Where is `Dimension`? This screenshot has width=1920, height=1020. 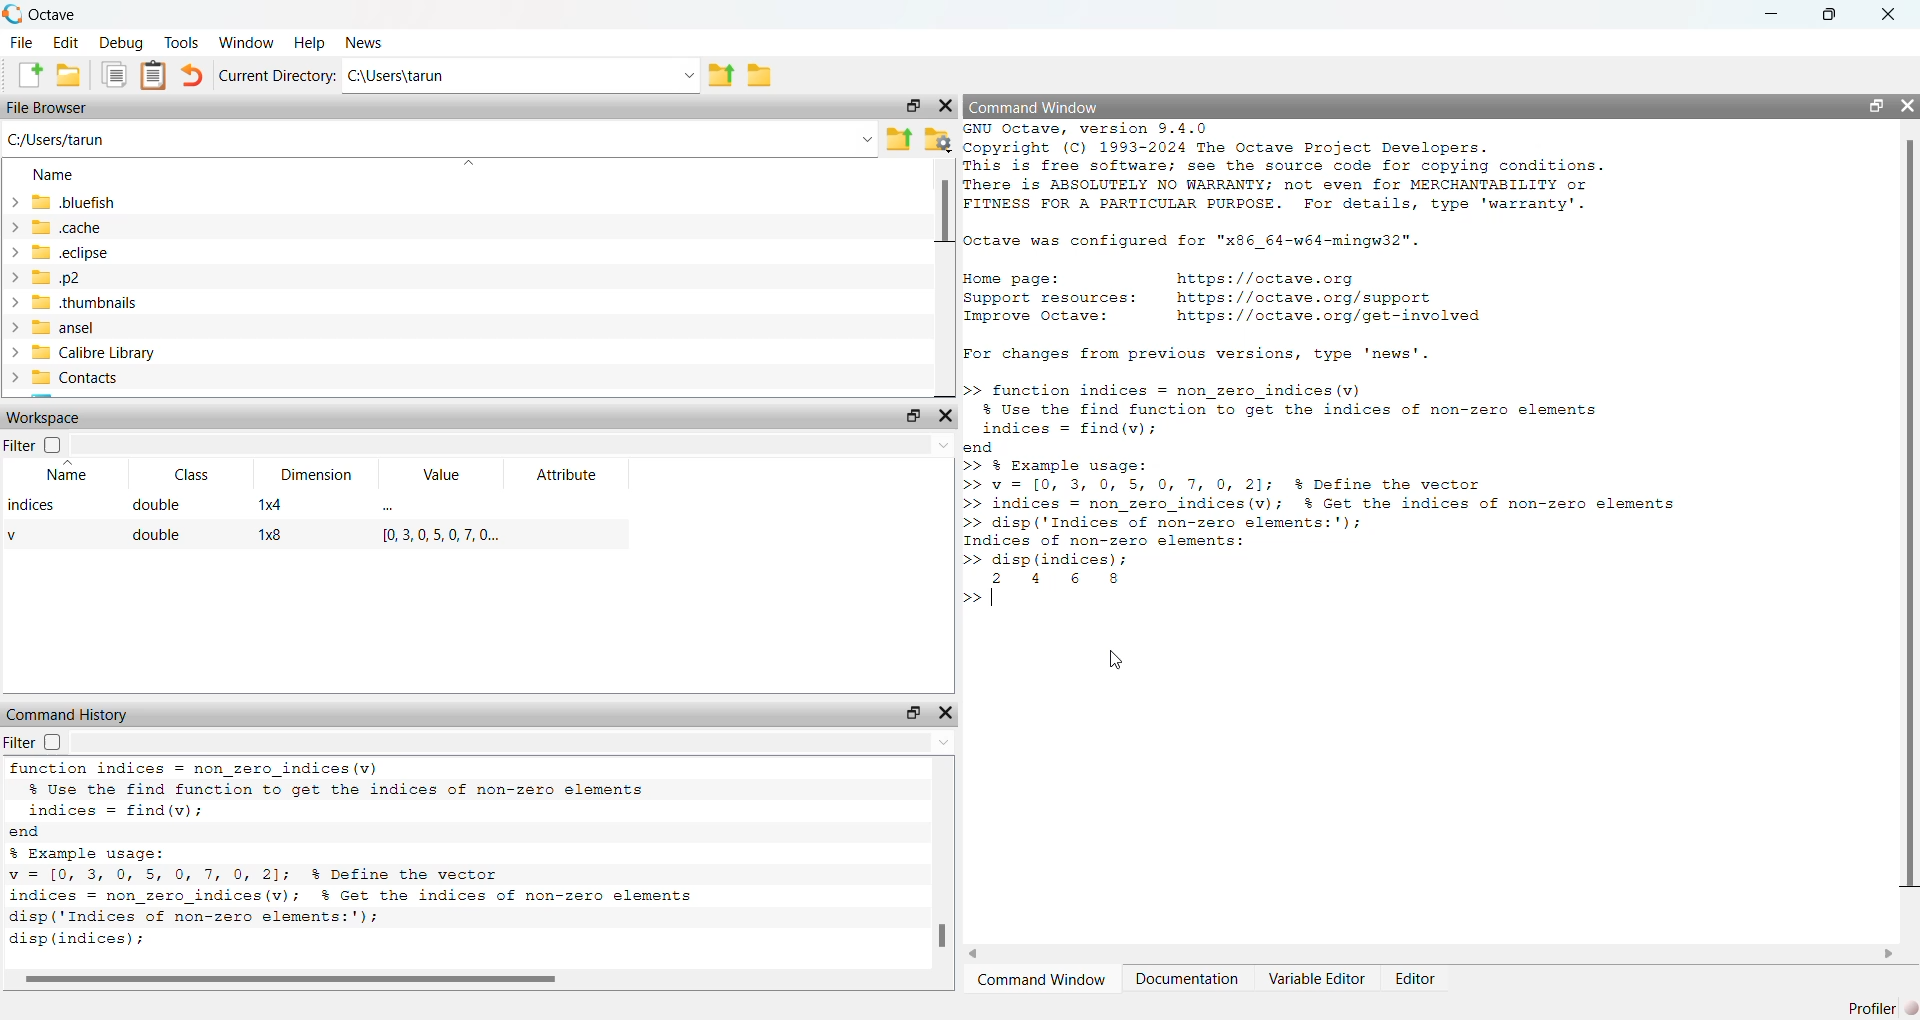 Dimension is located at coordinates (315, 471).